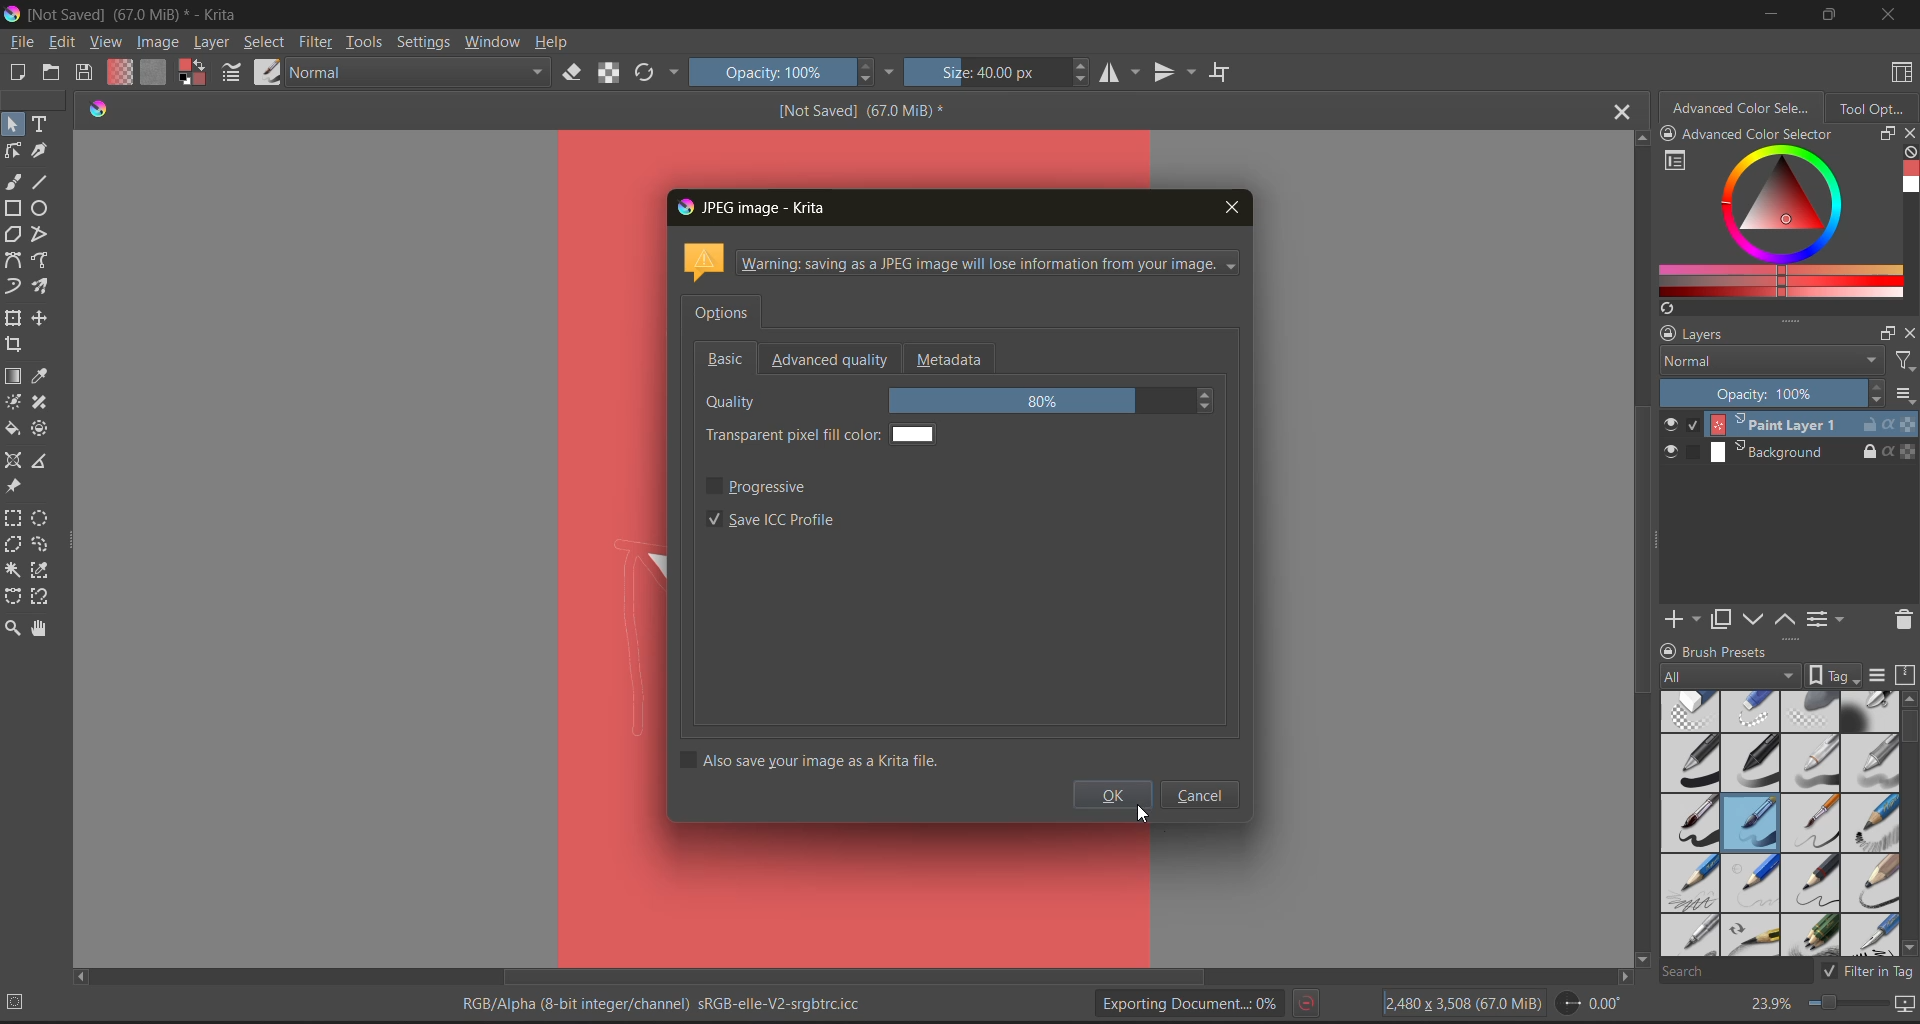 The image size is (1920, 1024). Describe the element at coordinates (215, 45) in the screenshot. I see `layer` at that location.